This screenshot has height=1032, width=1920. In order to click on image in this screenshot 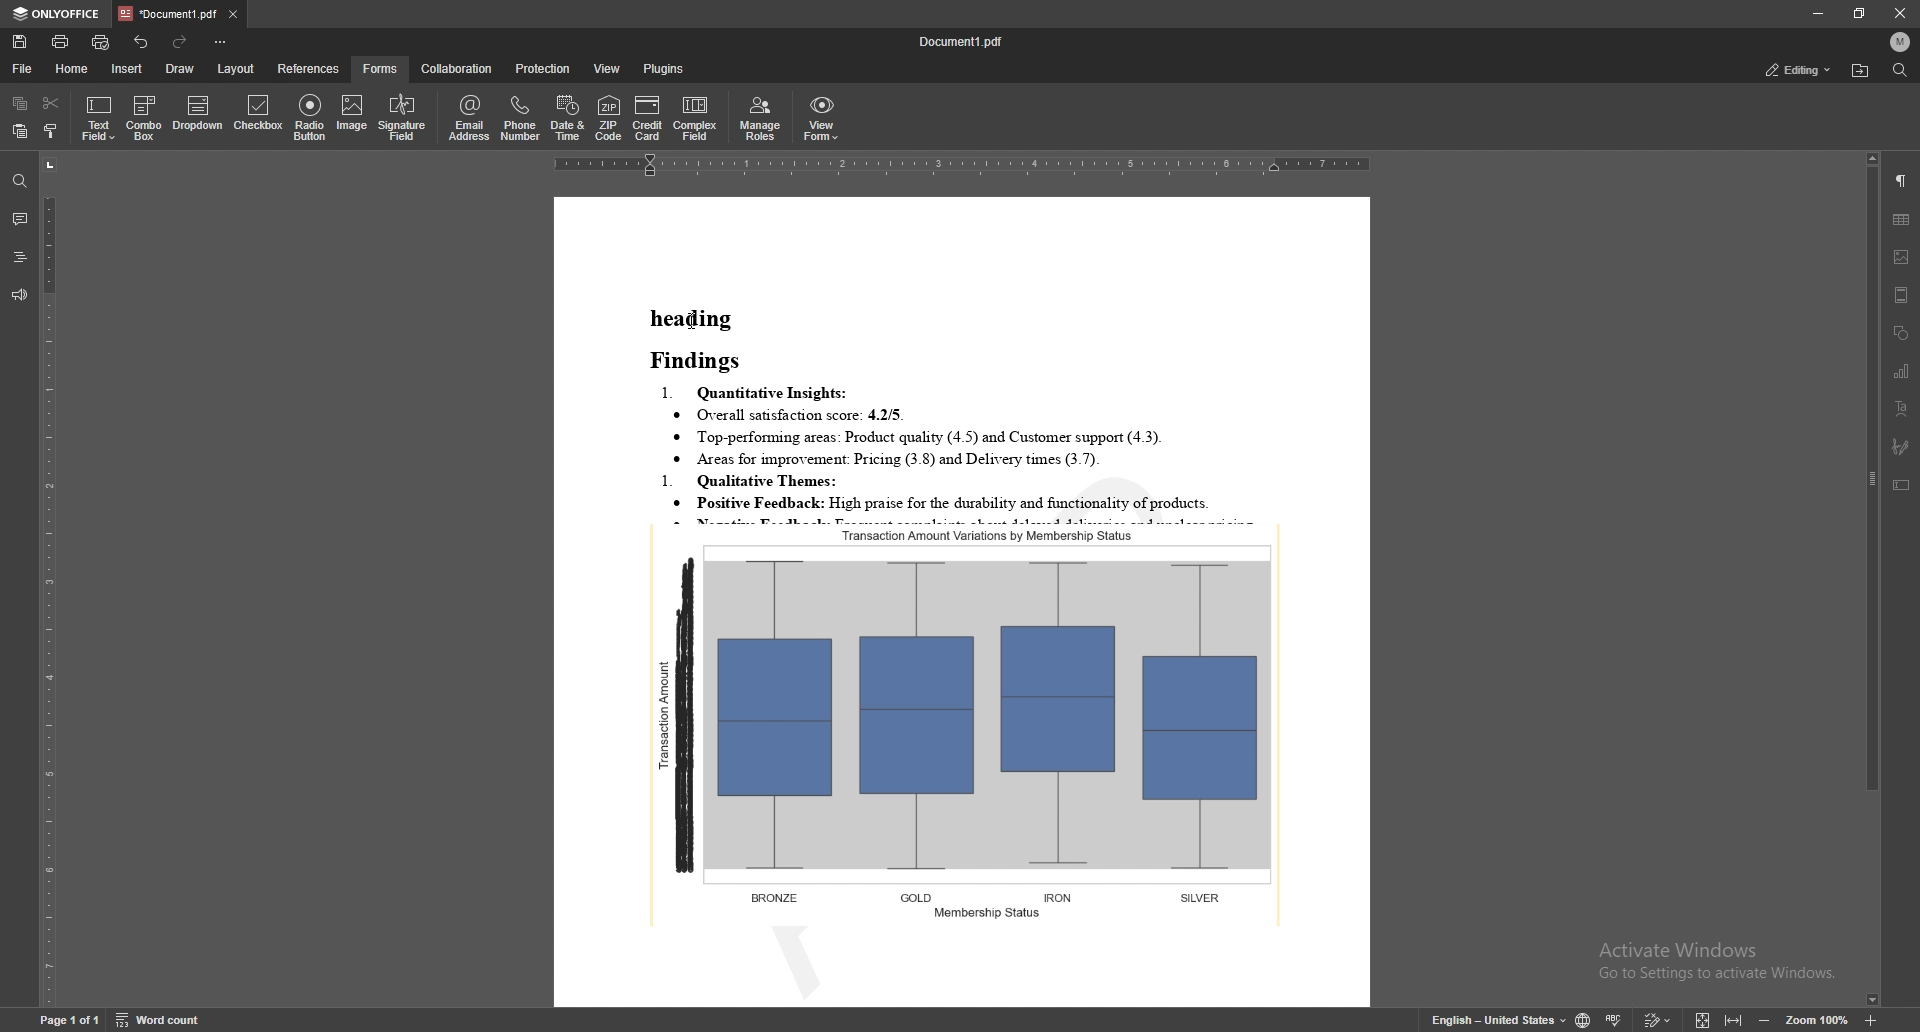, I will do `click(354, 115)`.